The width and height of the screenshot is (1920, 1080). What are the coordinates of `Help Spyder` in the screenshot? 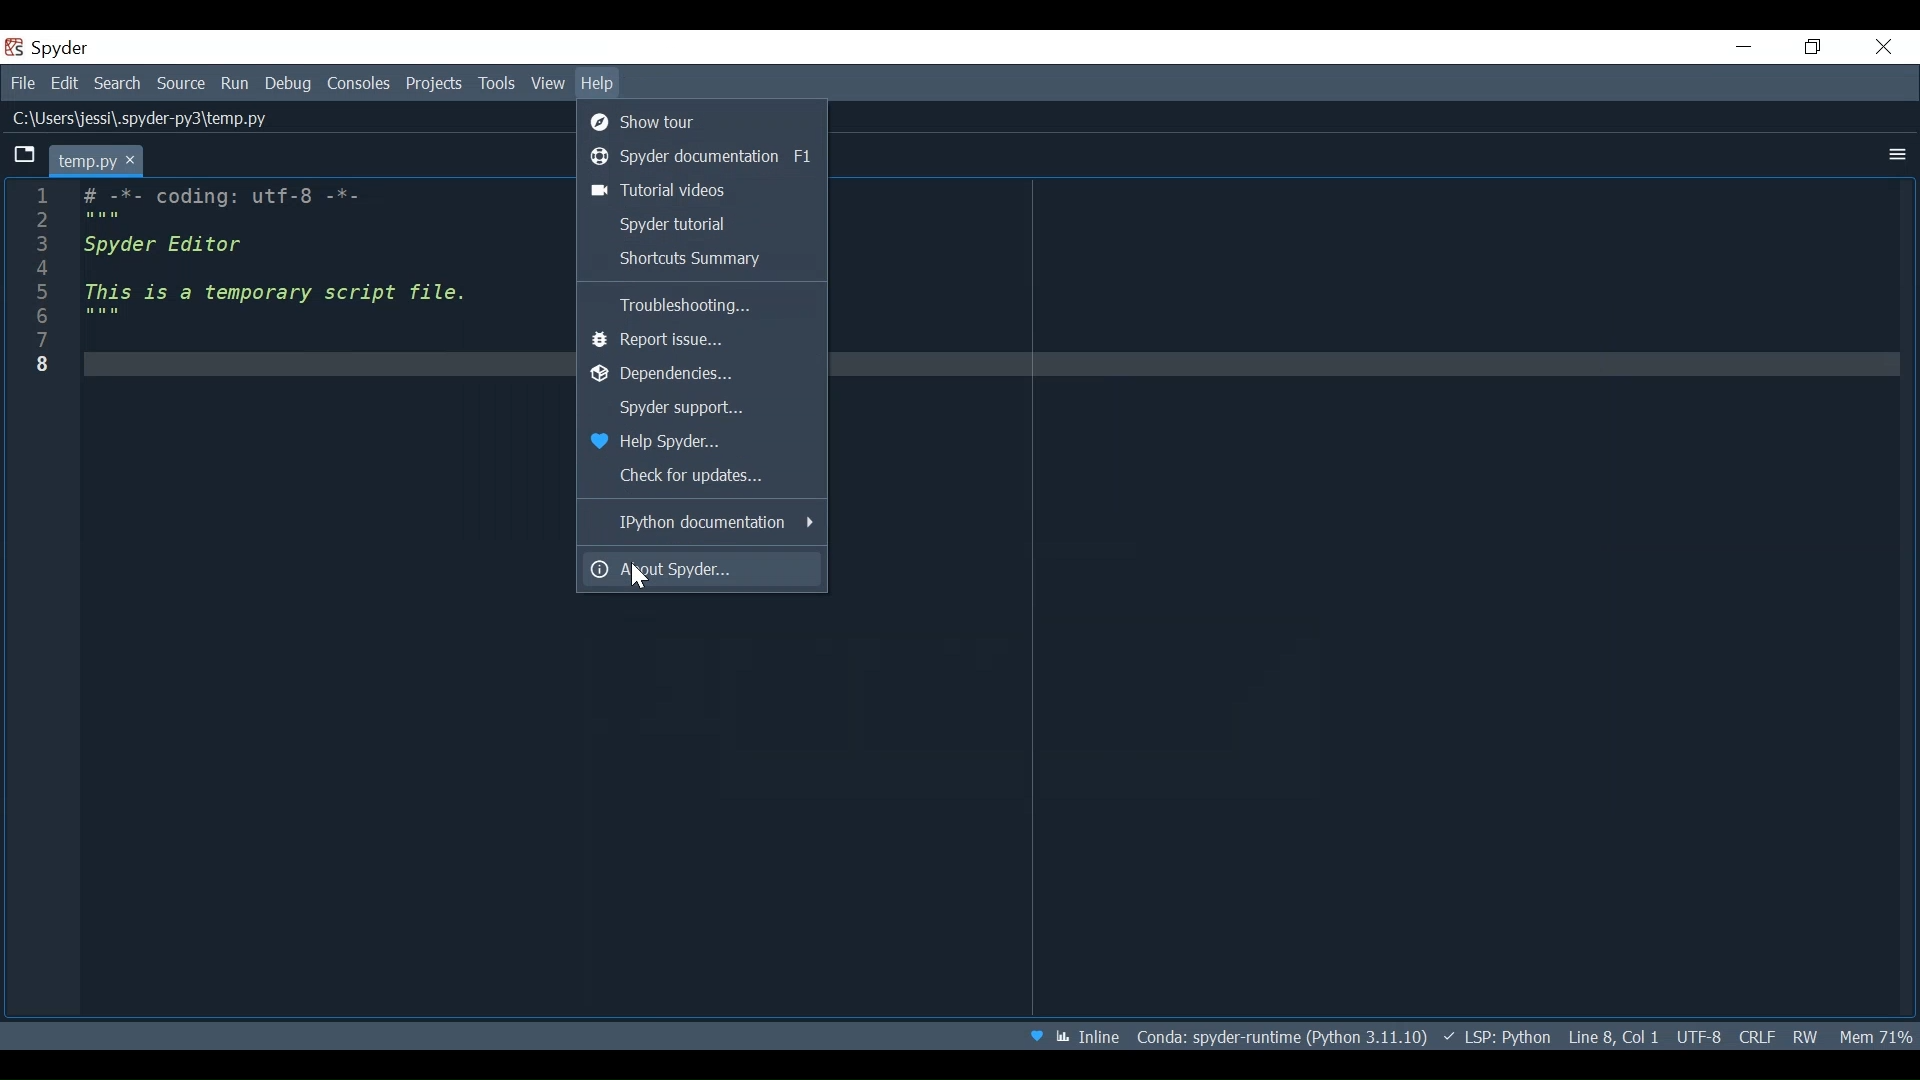 It's located at (703, 445).